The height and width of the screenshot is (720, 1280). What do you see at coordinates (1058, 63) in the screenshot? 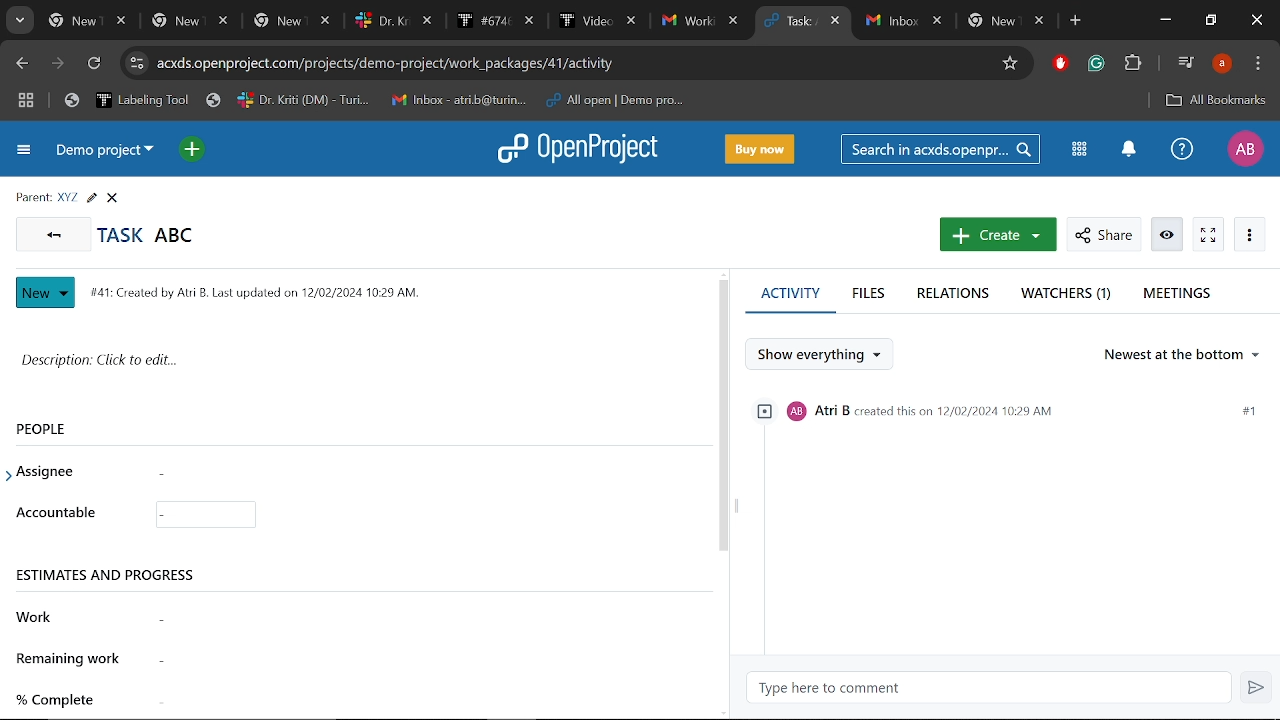
I see `Addblock` at bounding box center [1058, 63].